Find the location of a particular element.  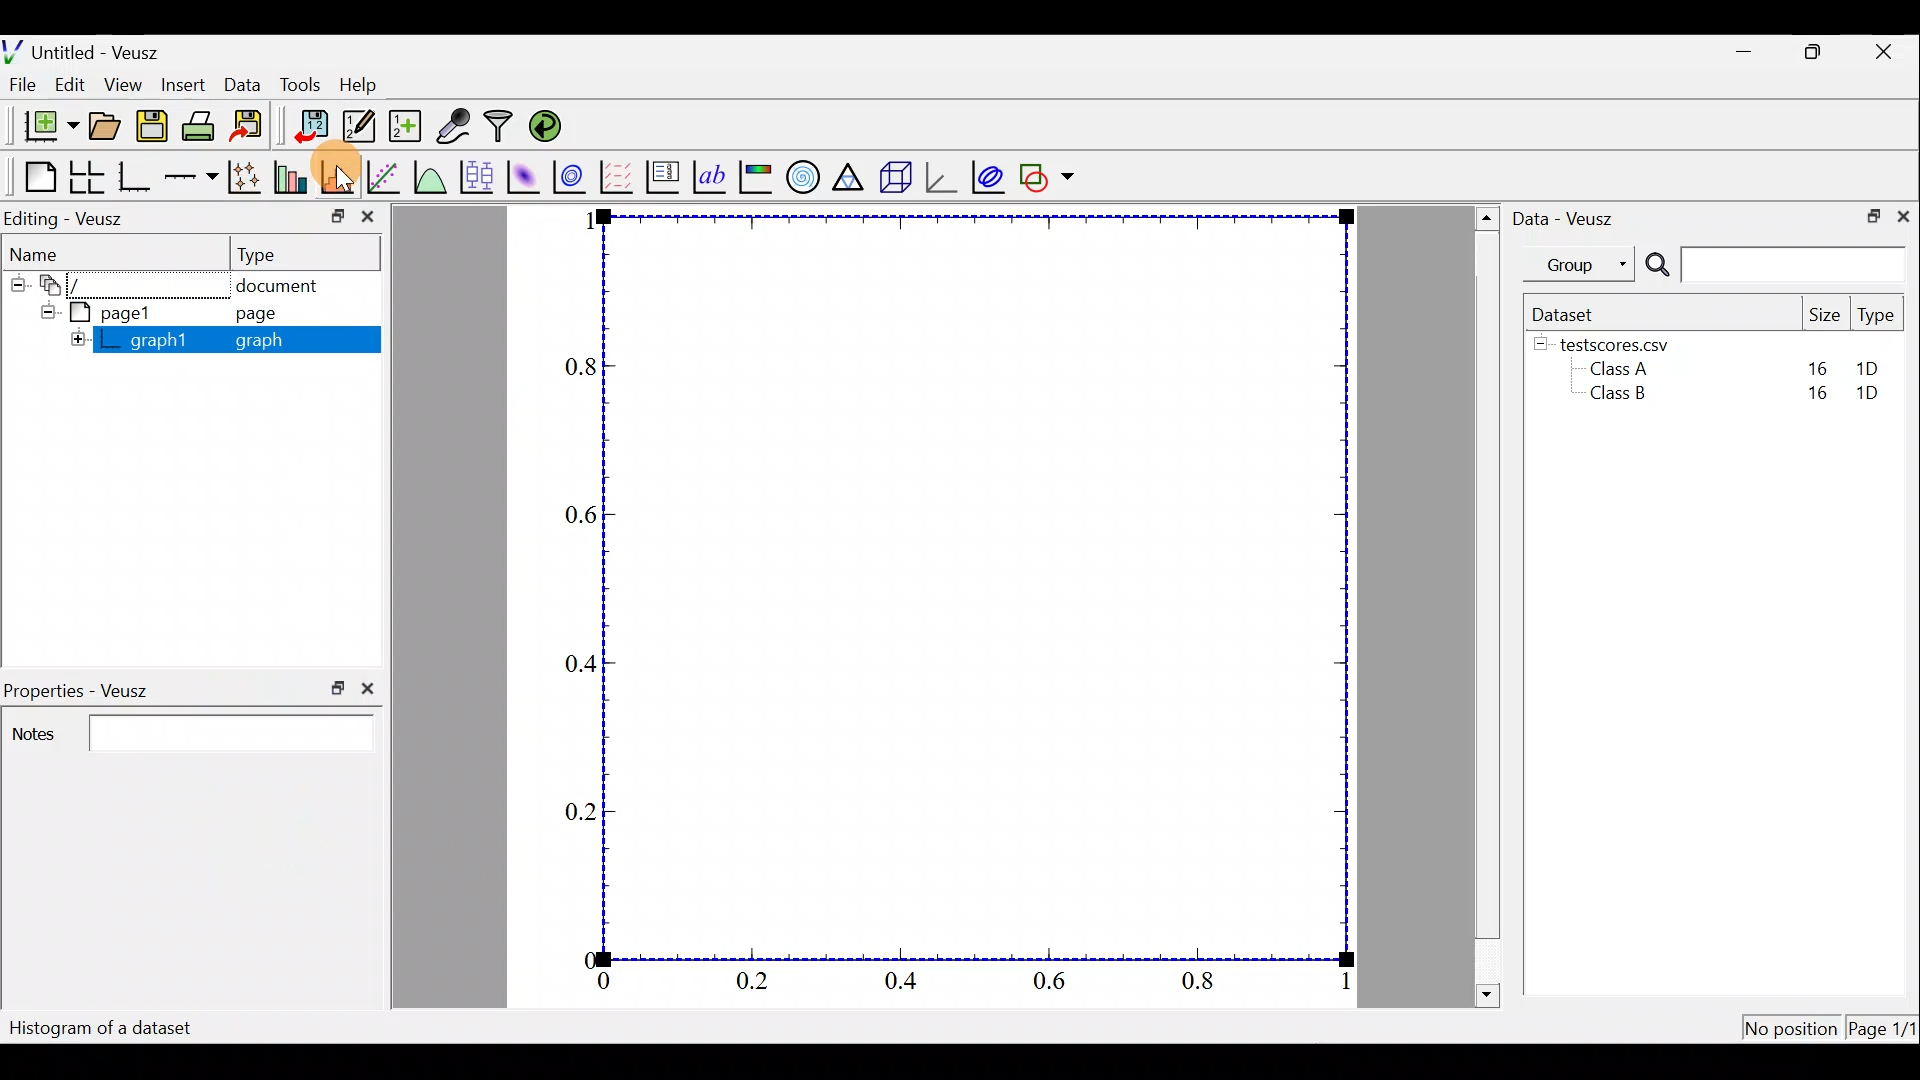

Size is located at coordinates (1825, 314).